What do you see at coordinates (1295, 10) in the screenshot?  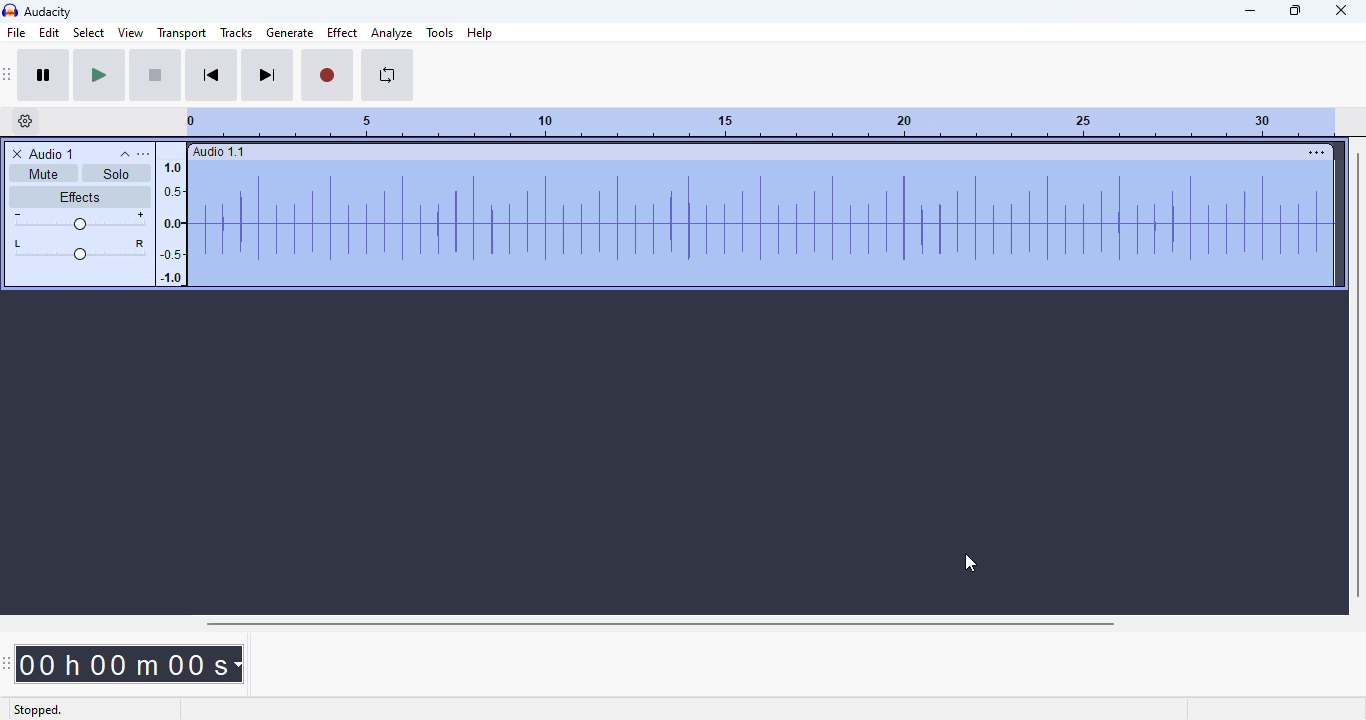 I see `maximize` at bounding box center [1295, 10].